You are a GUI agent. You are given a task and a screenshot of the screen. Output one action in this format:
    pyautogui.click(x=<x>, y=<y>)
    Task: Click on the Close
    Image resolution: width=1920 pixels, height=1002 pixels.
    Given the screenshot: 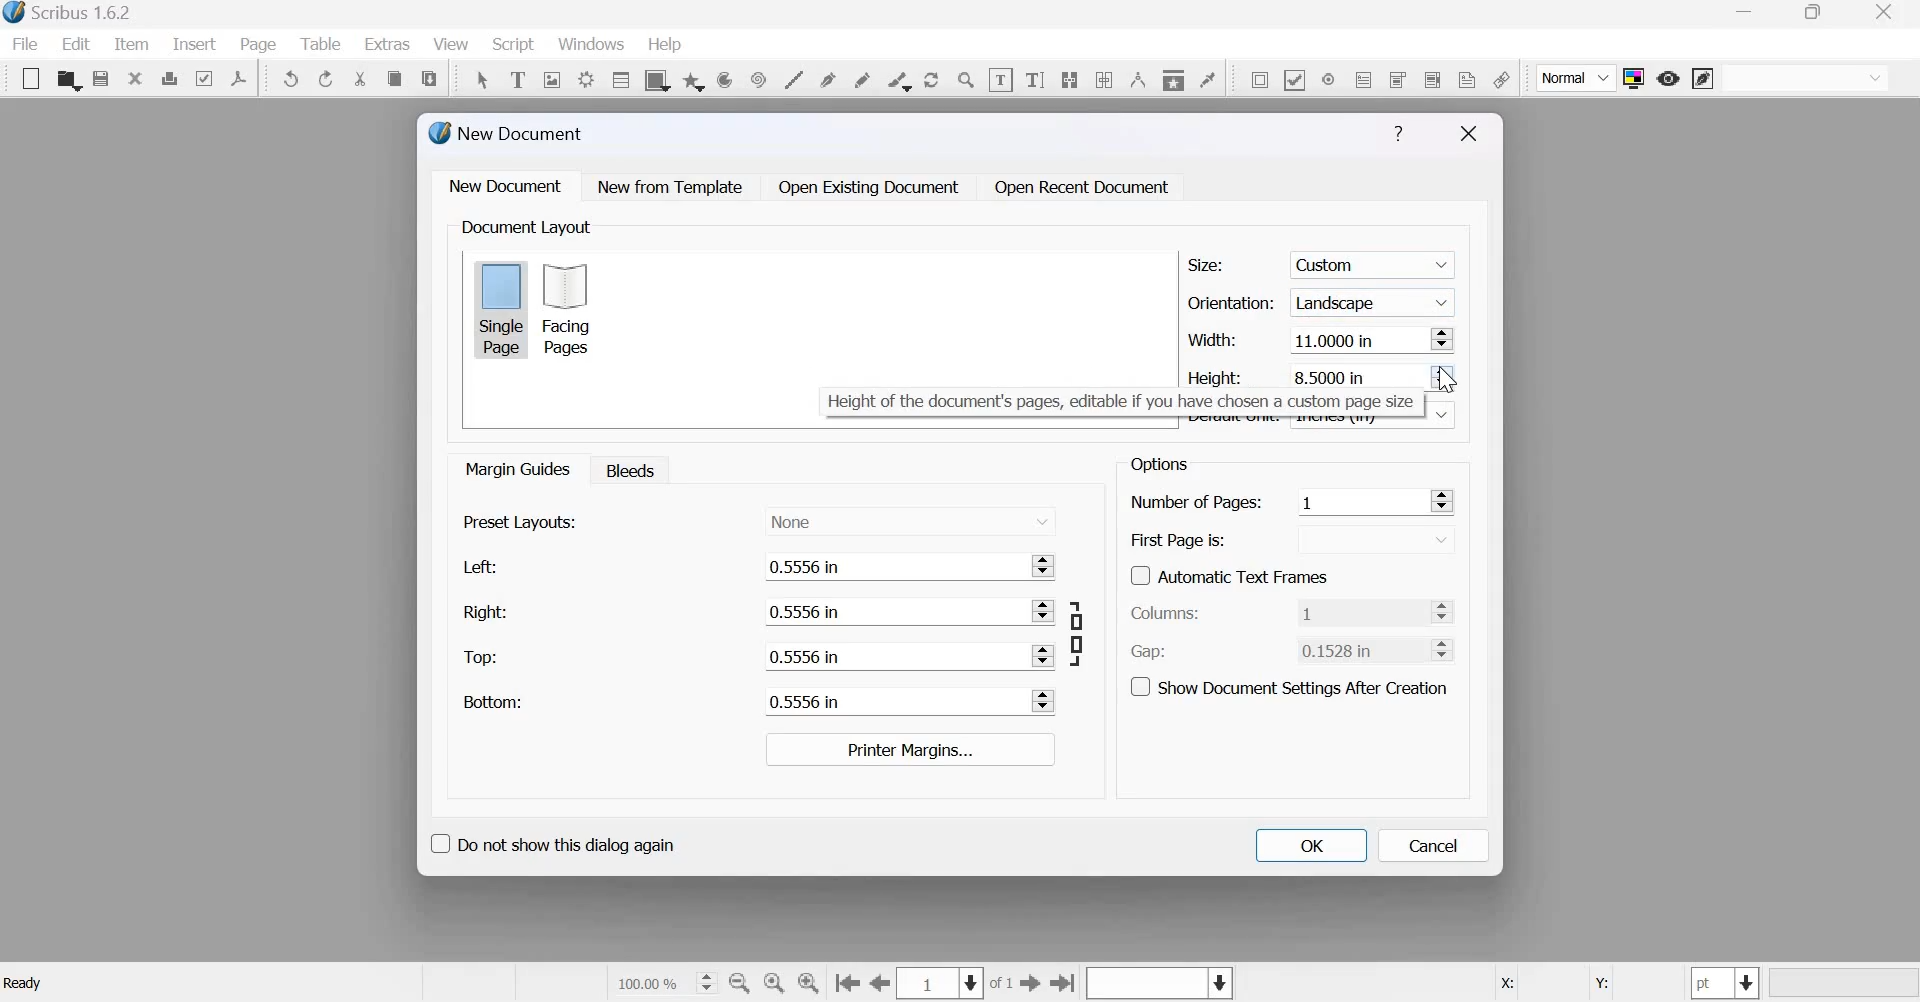 What is the action you would take?
    pyautogui.click(x=1469, y=134)
    